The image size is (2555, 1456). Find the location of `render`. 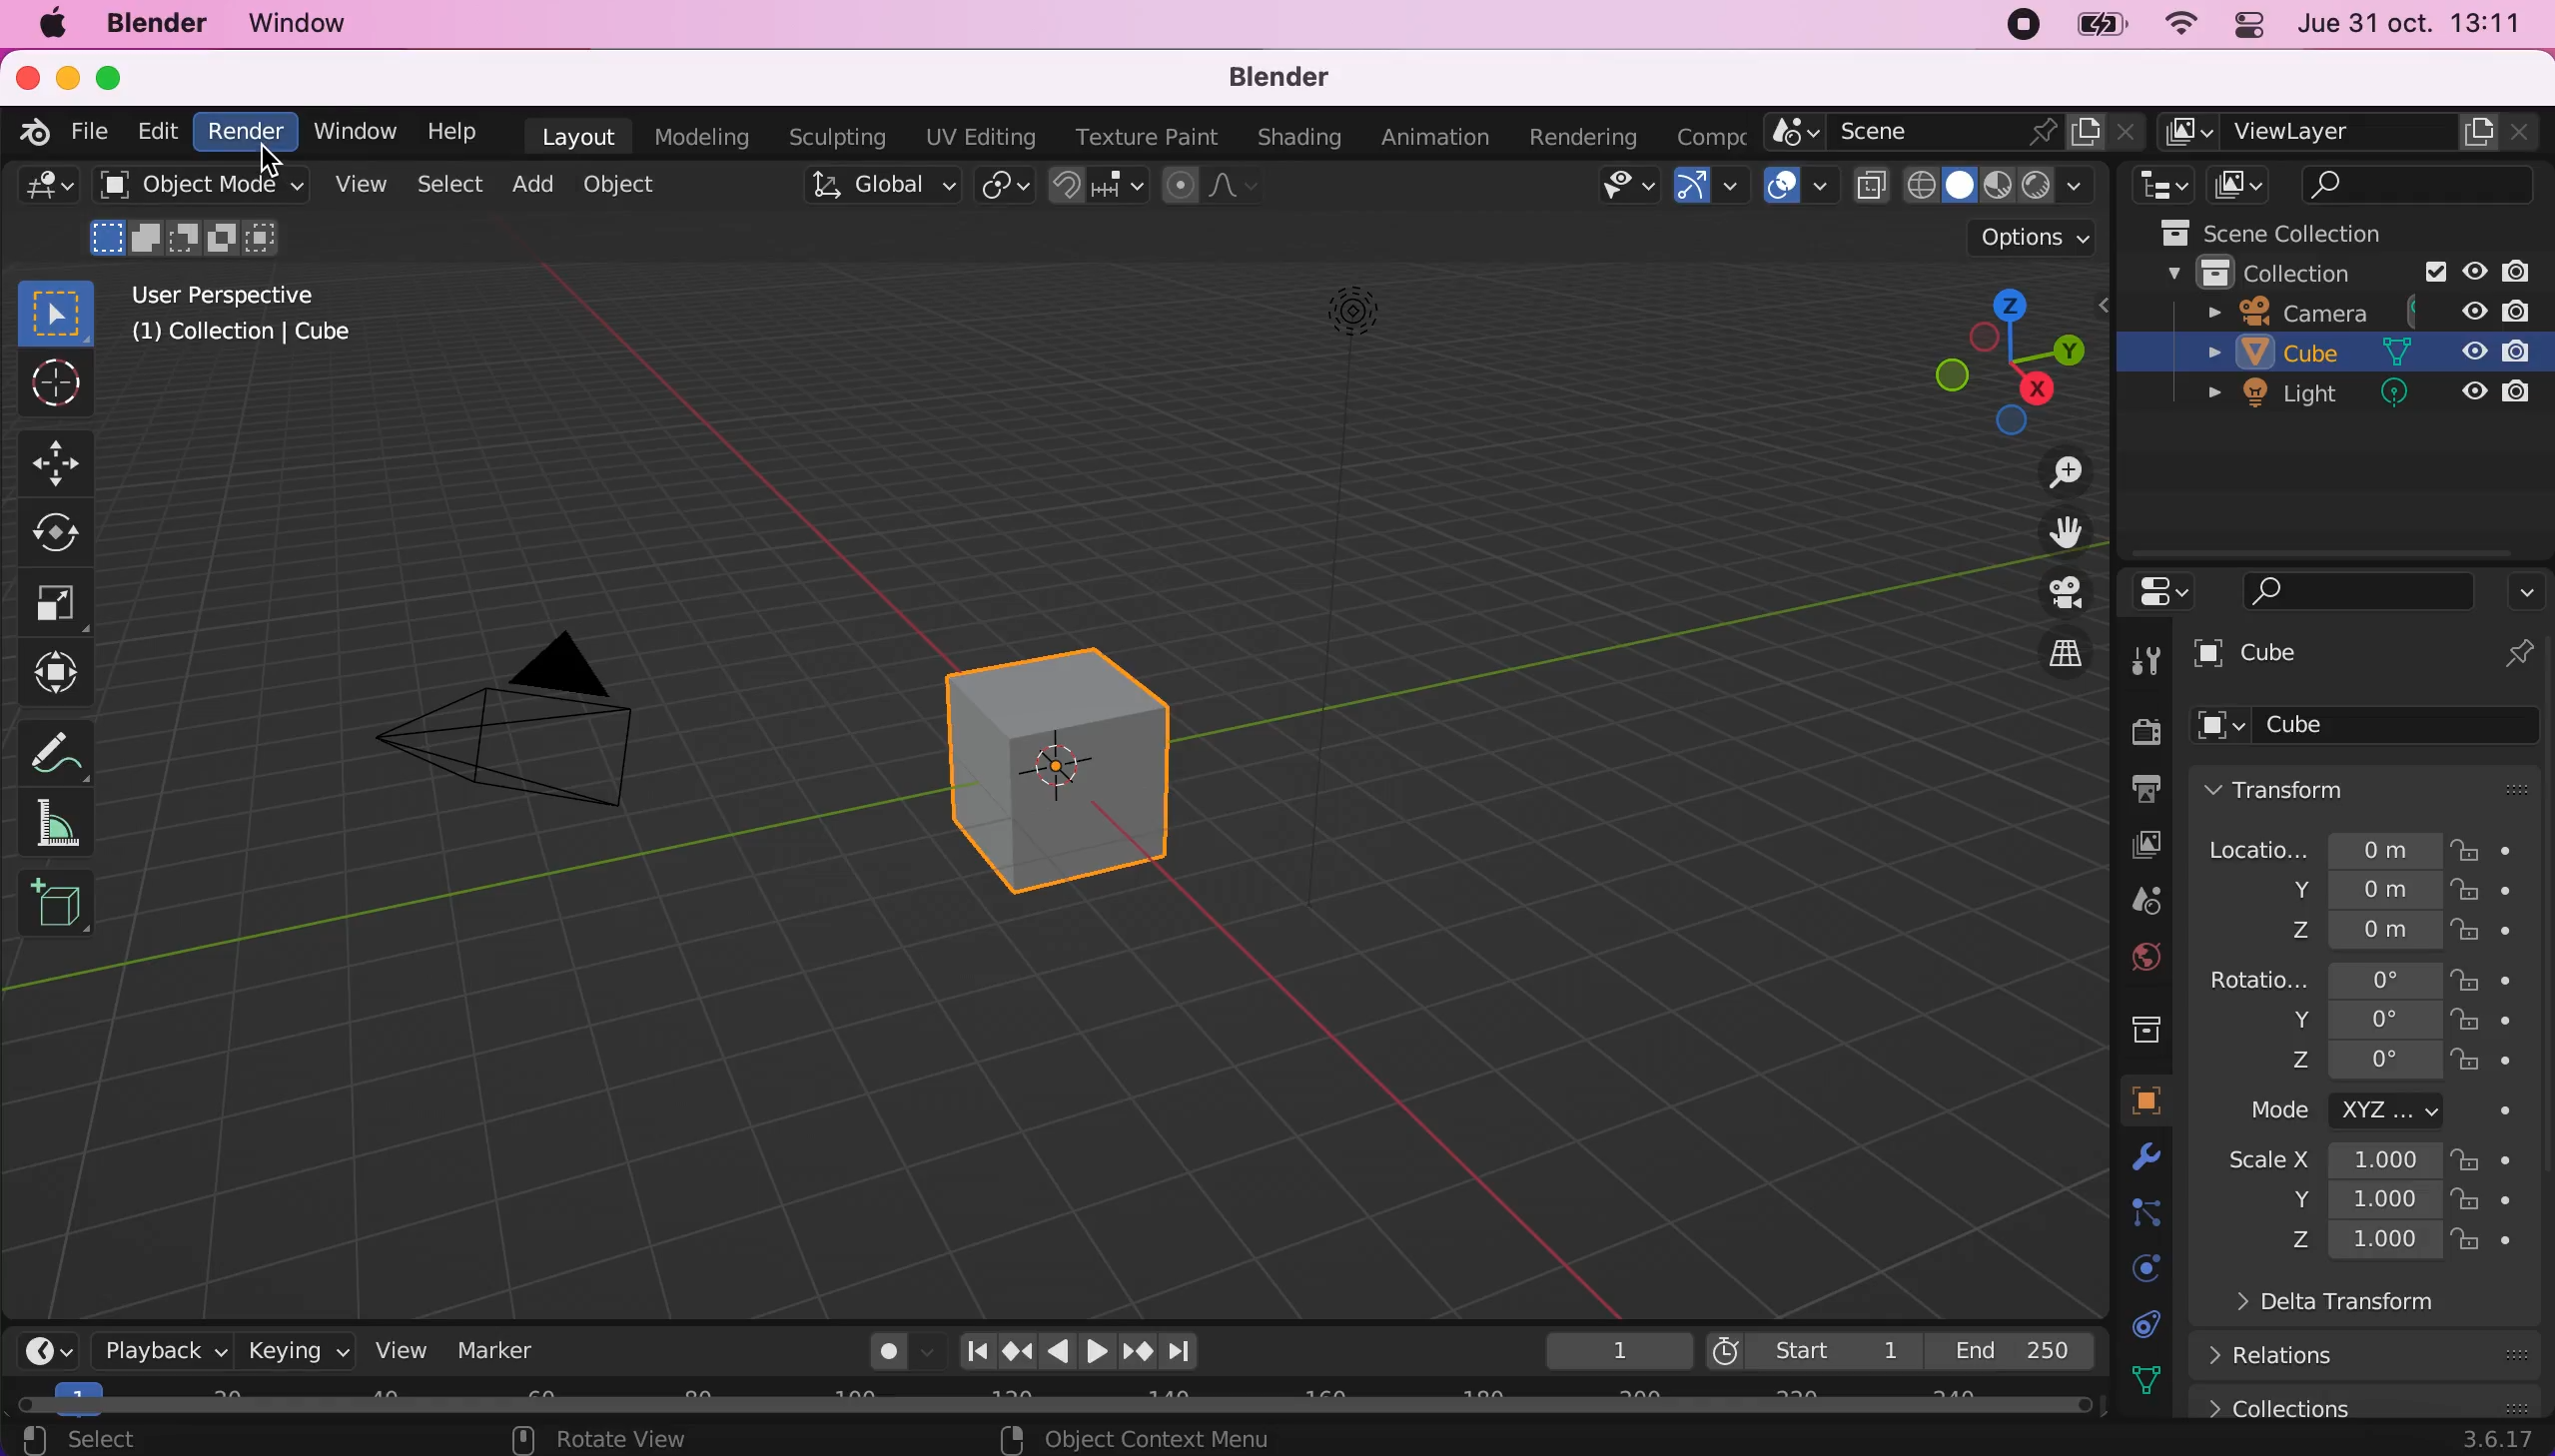

render is located at coordinates (2145, 734).